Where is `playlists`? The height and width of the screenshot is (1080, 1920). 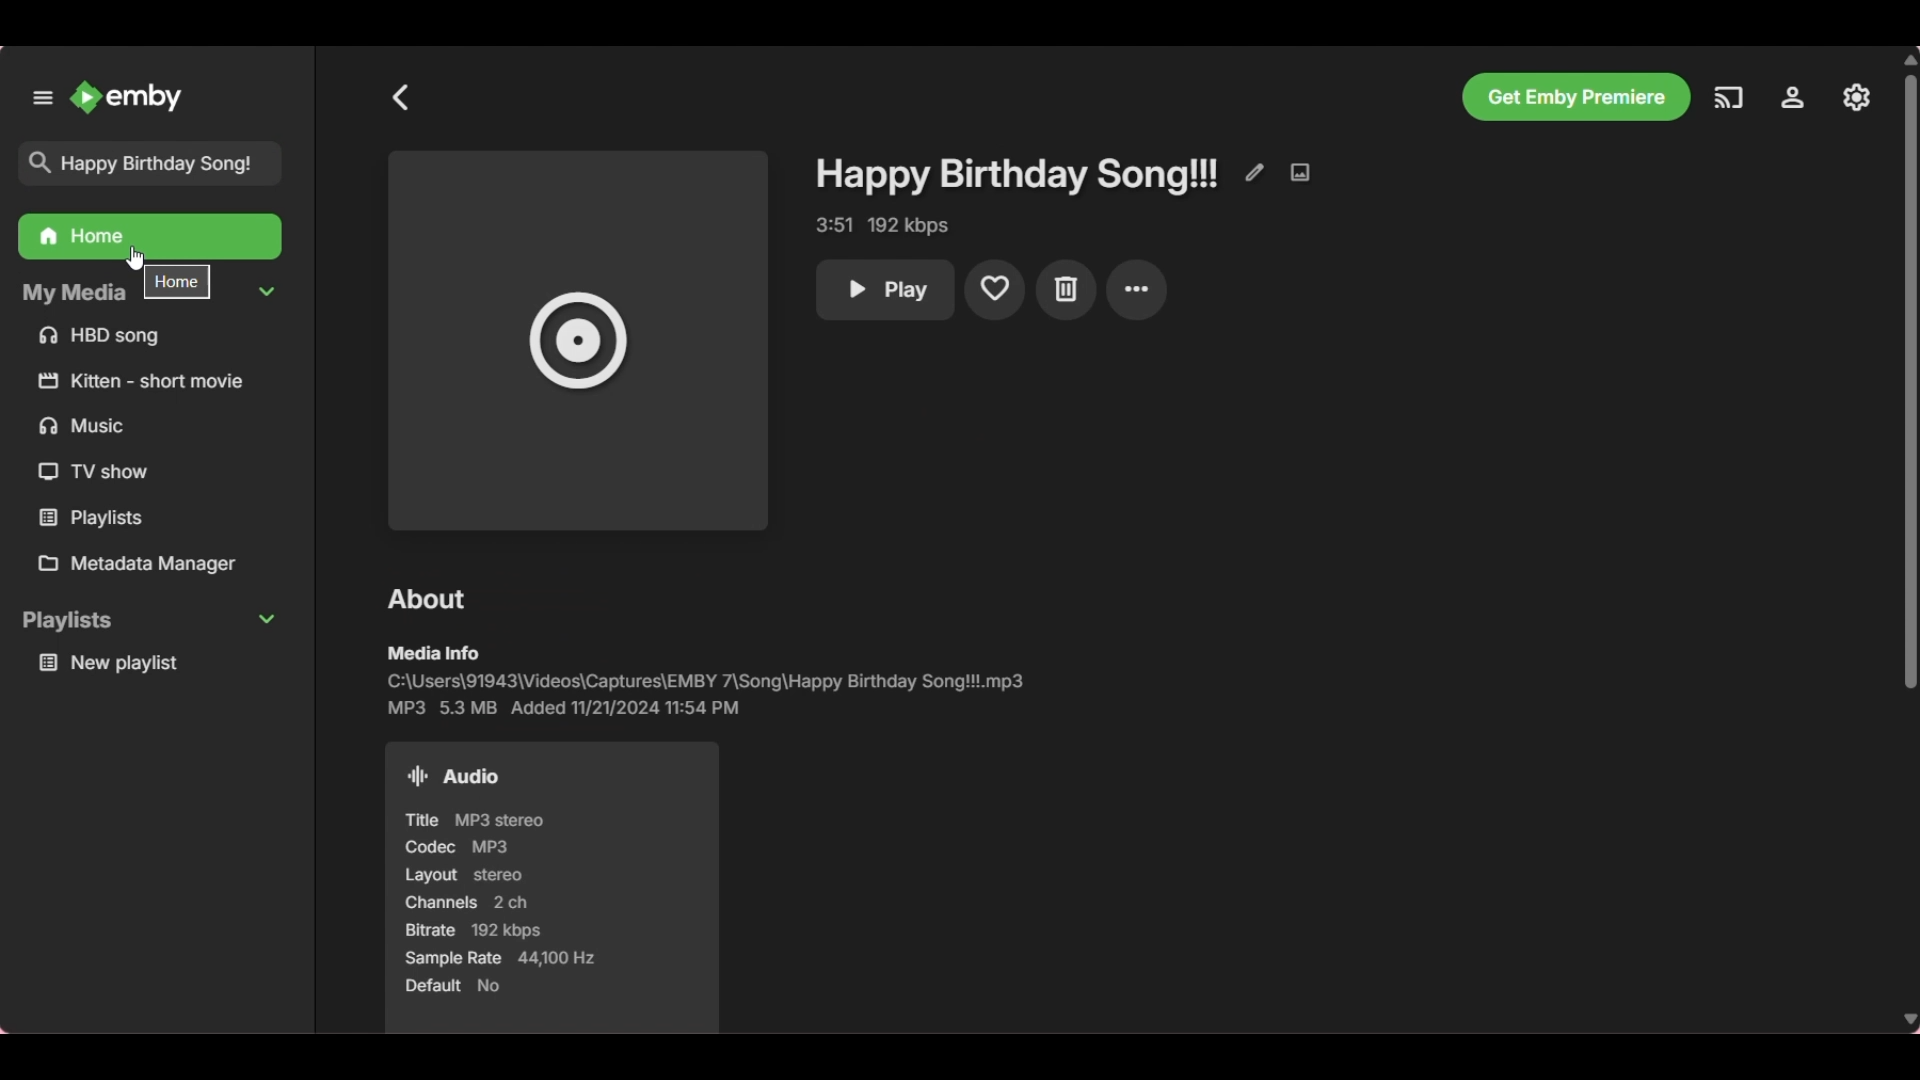
playlists is located at coordinates (150, 621).